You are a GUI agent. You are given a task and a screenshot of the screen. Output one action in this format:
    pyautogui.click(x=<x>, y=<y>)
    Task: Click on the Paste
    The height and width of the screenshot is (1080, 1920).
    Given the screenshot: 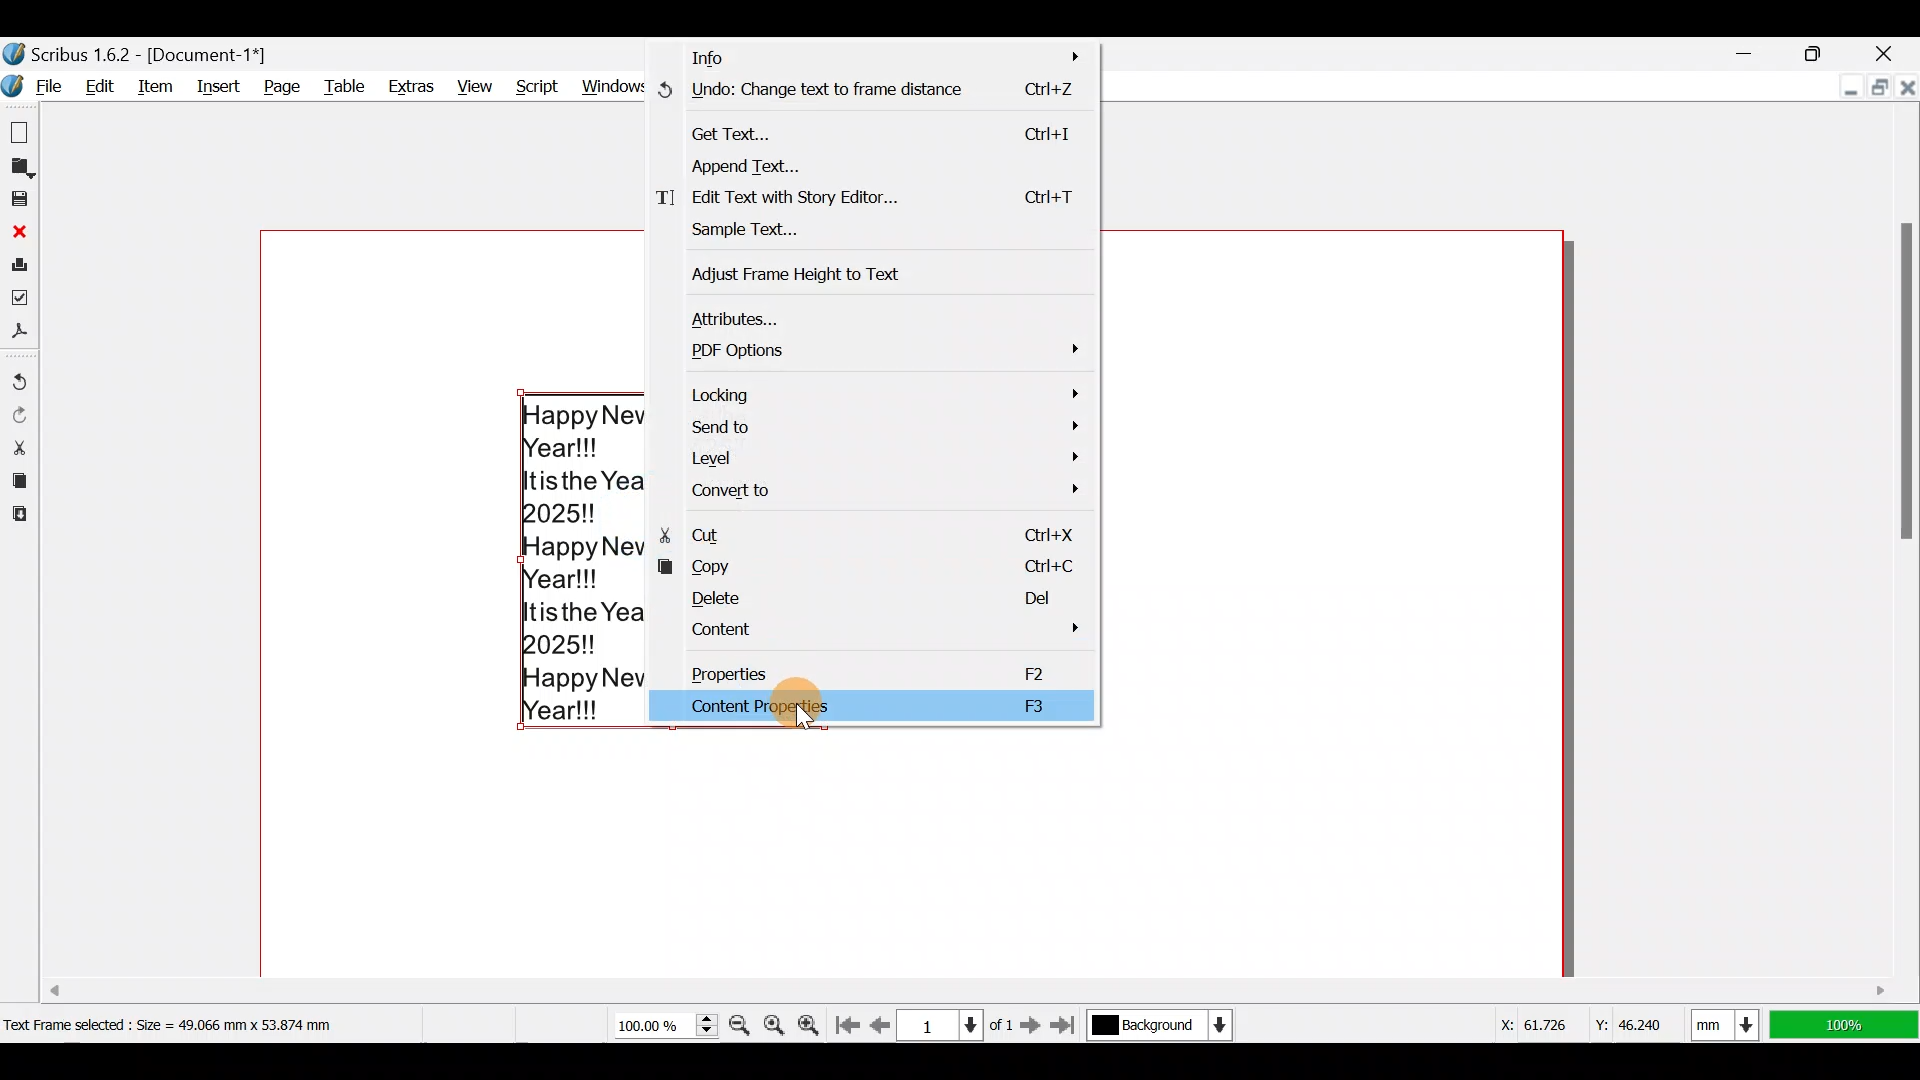 What is the action you would take?
    pyautogui.click(x=18, y=517)
    